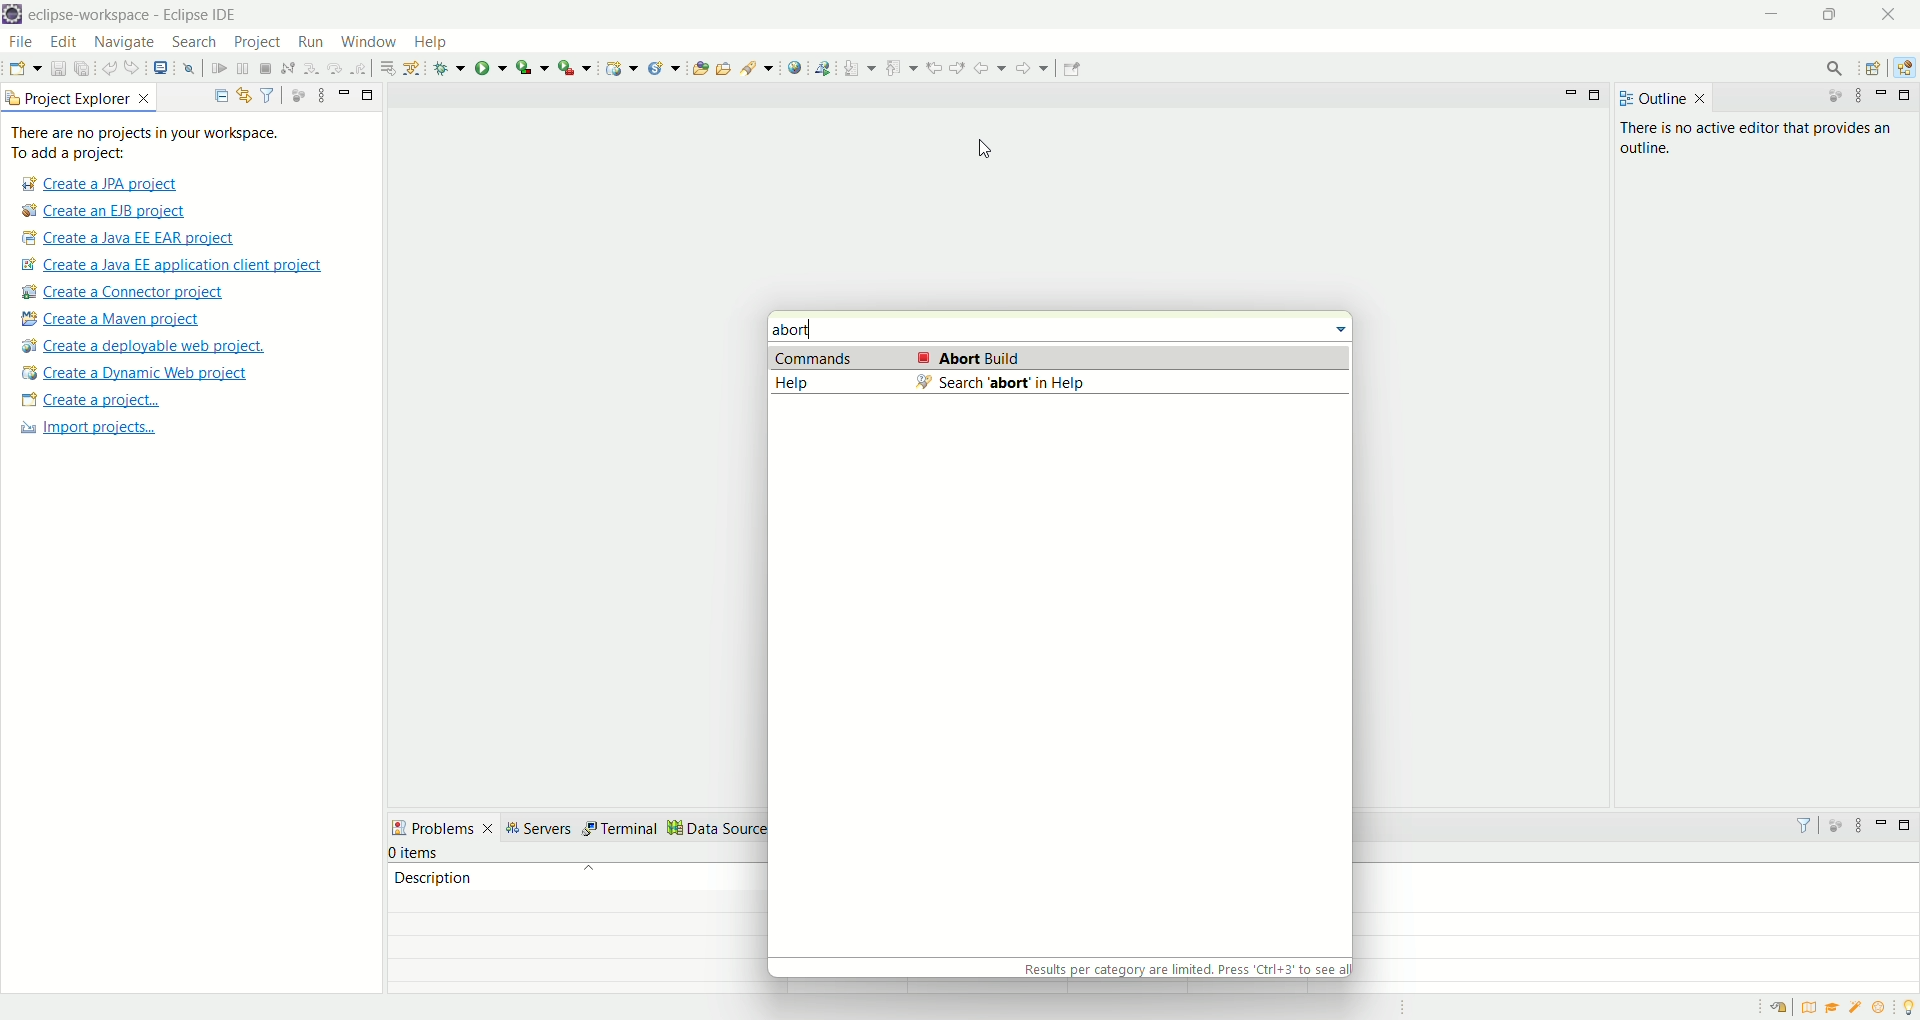 Image resolution: width=1920 pixels, height=1020 pixels. Describe the element at coordinates (23, 68) in the screenshot. I see `new` at that location.